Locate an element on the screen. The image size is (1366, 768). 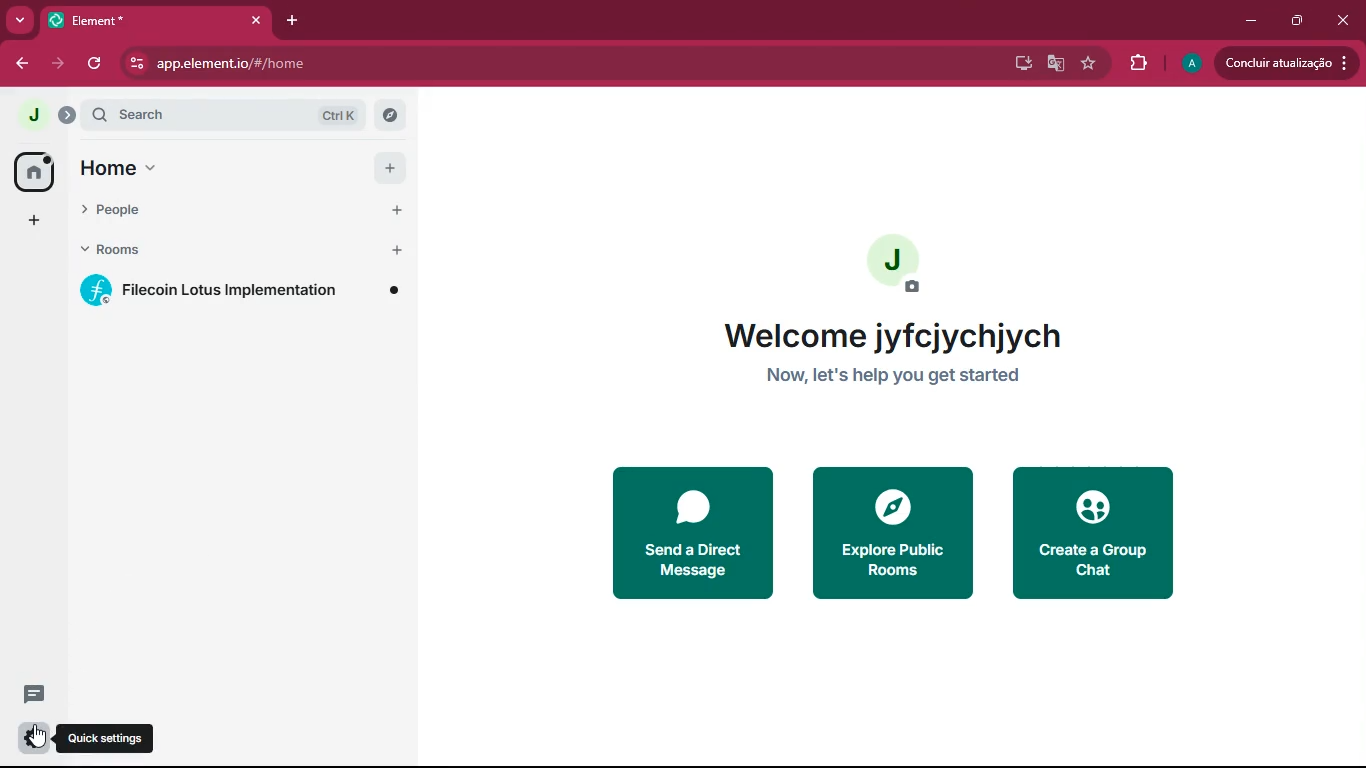
Element* is located at coordinates (127, 20).